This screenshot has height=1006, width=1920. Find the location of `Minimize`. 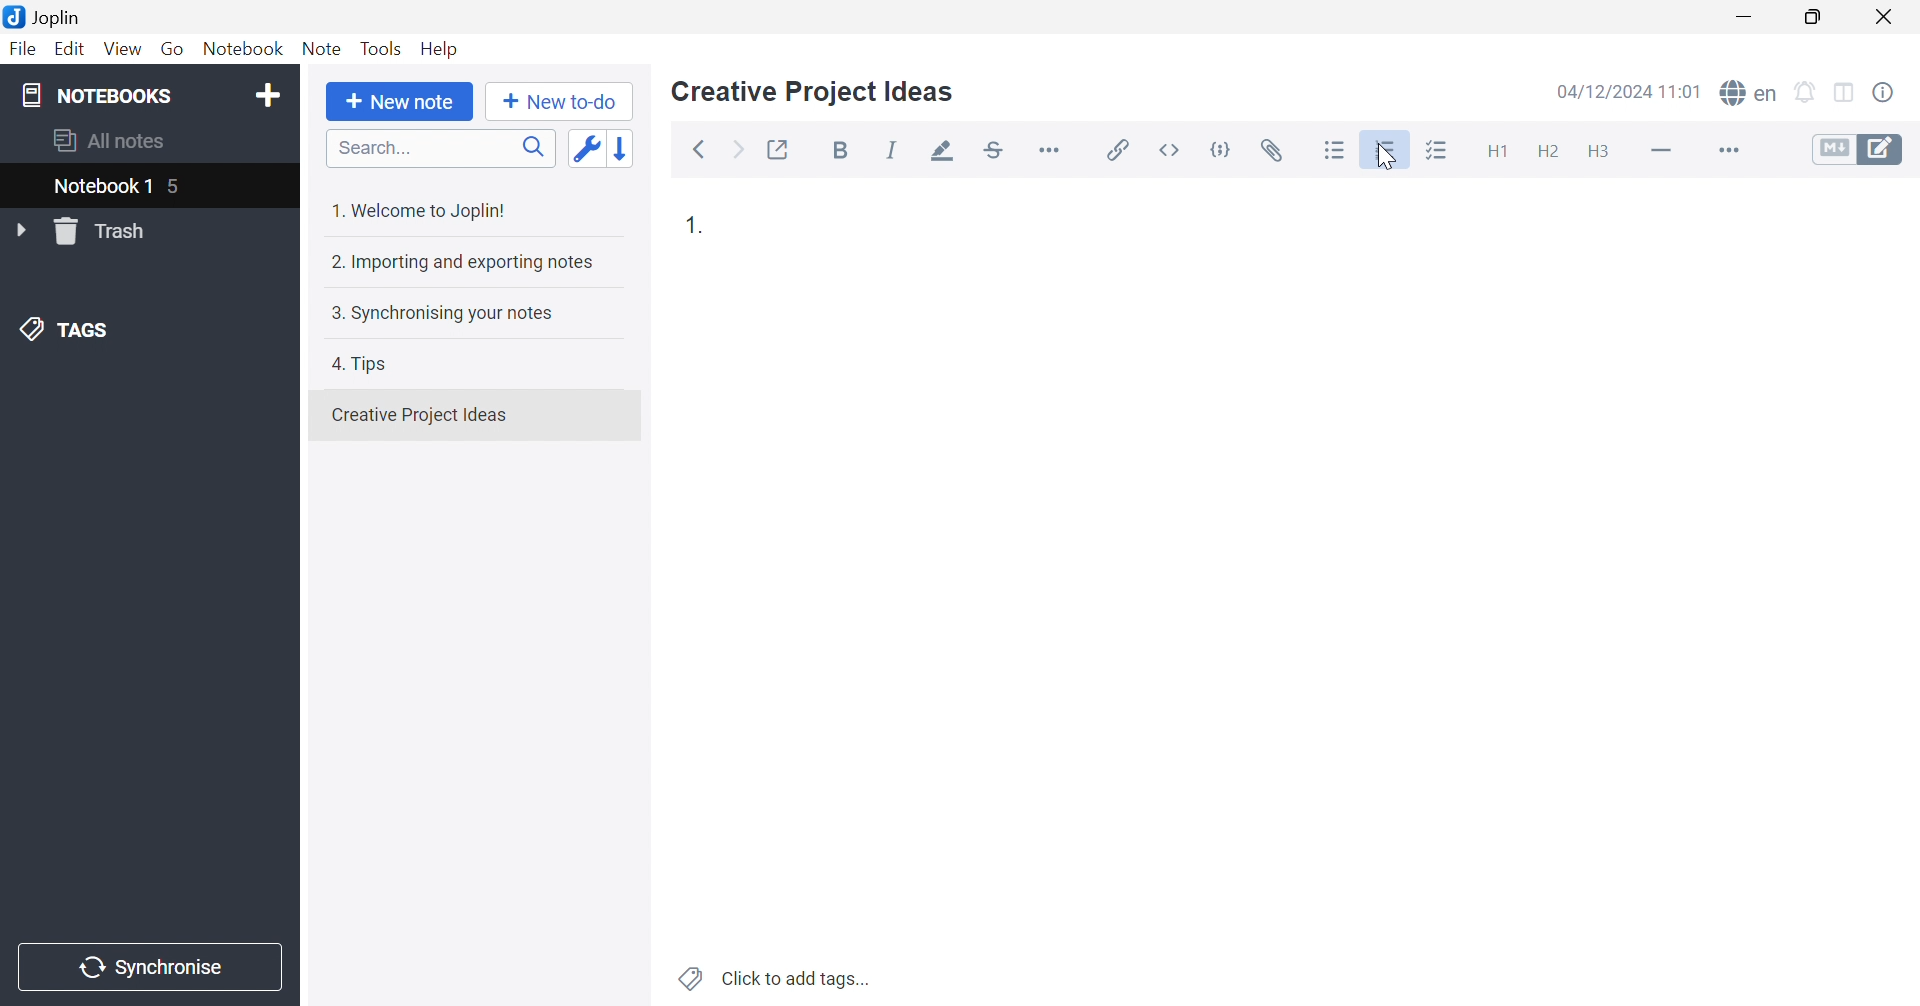

Minimize is located at coordinates (1751, 17).